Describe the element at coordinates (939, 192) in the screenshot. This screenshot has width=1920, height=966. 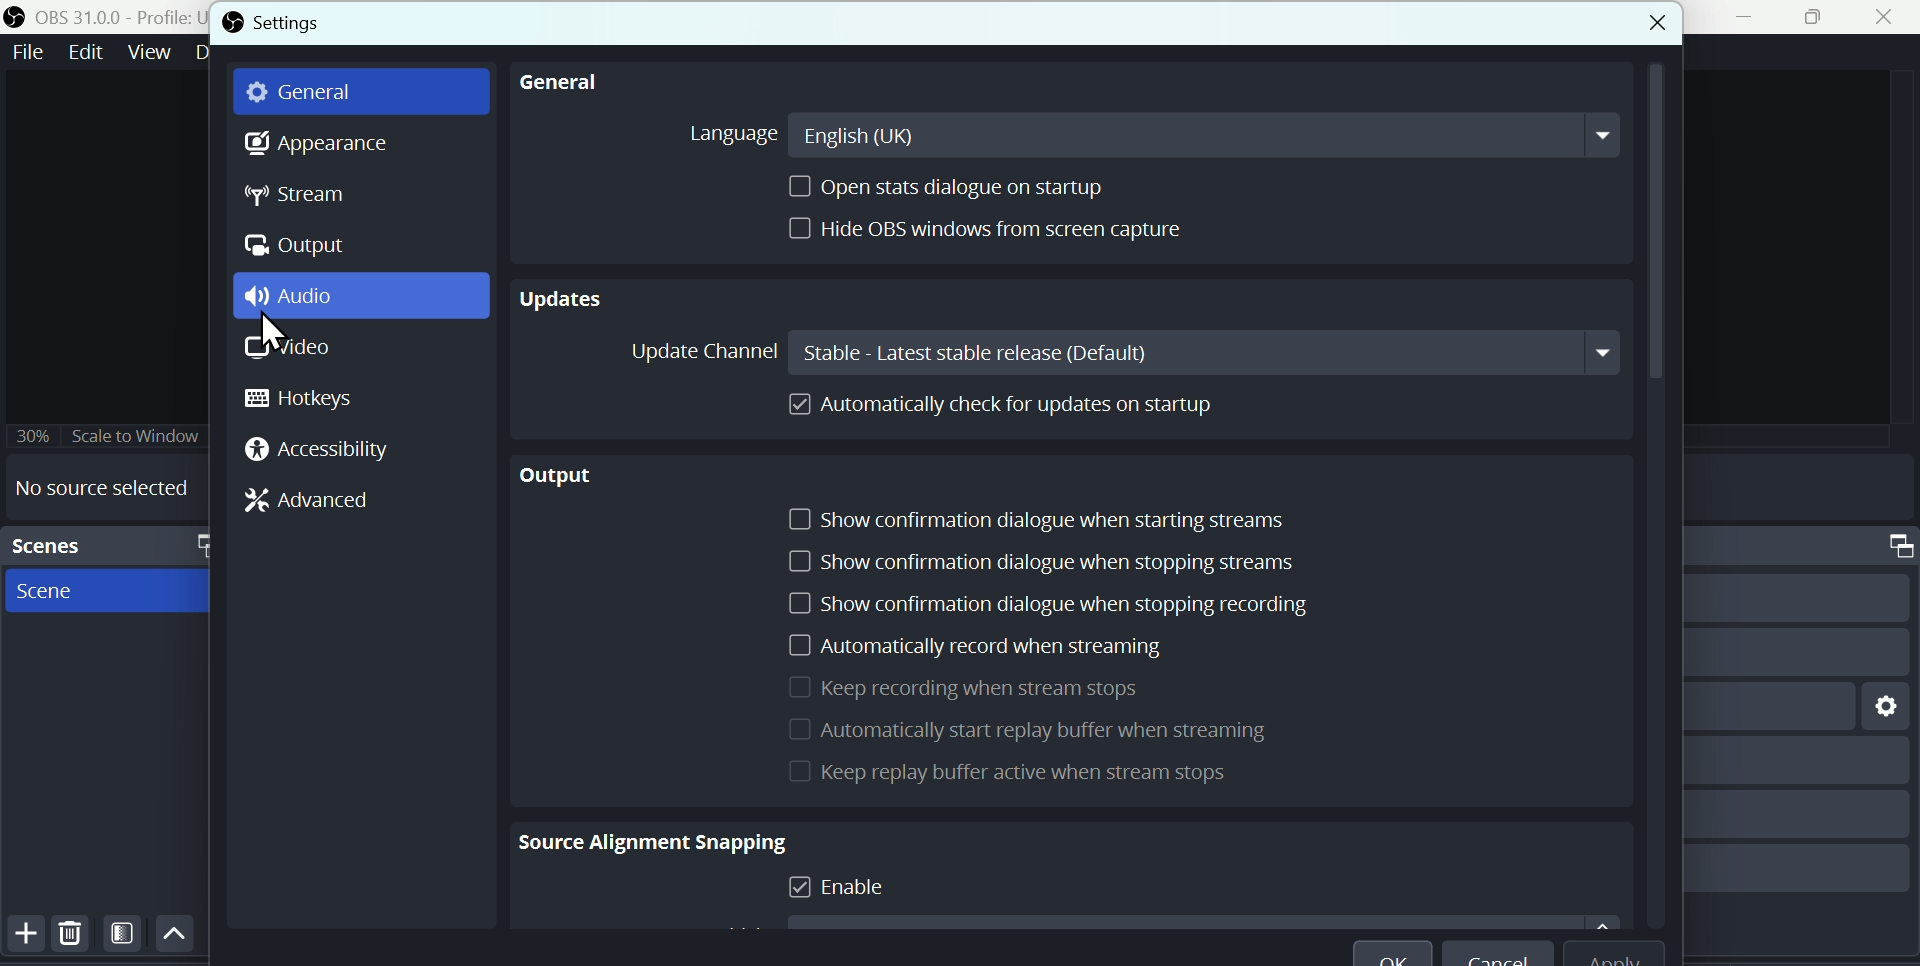
I see `Open stats dialogue` at that location.